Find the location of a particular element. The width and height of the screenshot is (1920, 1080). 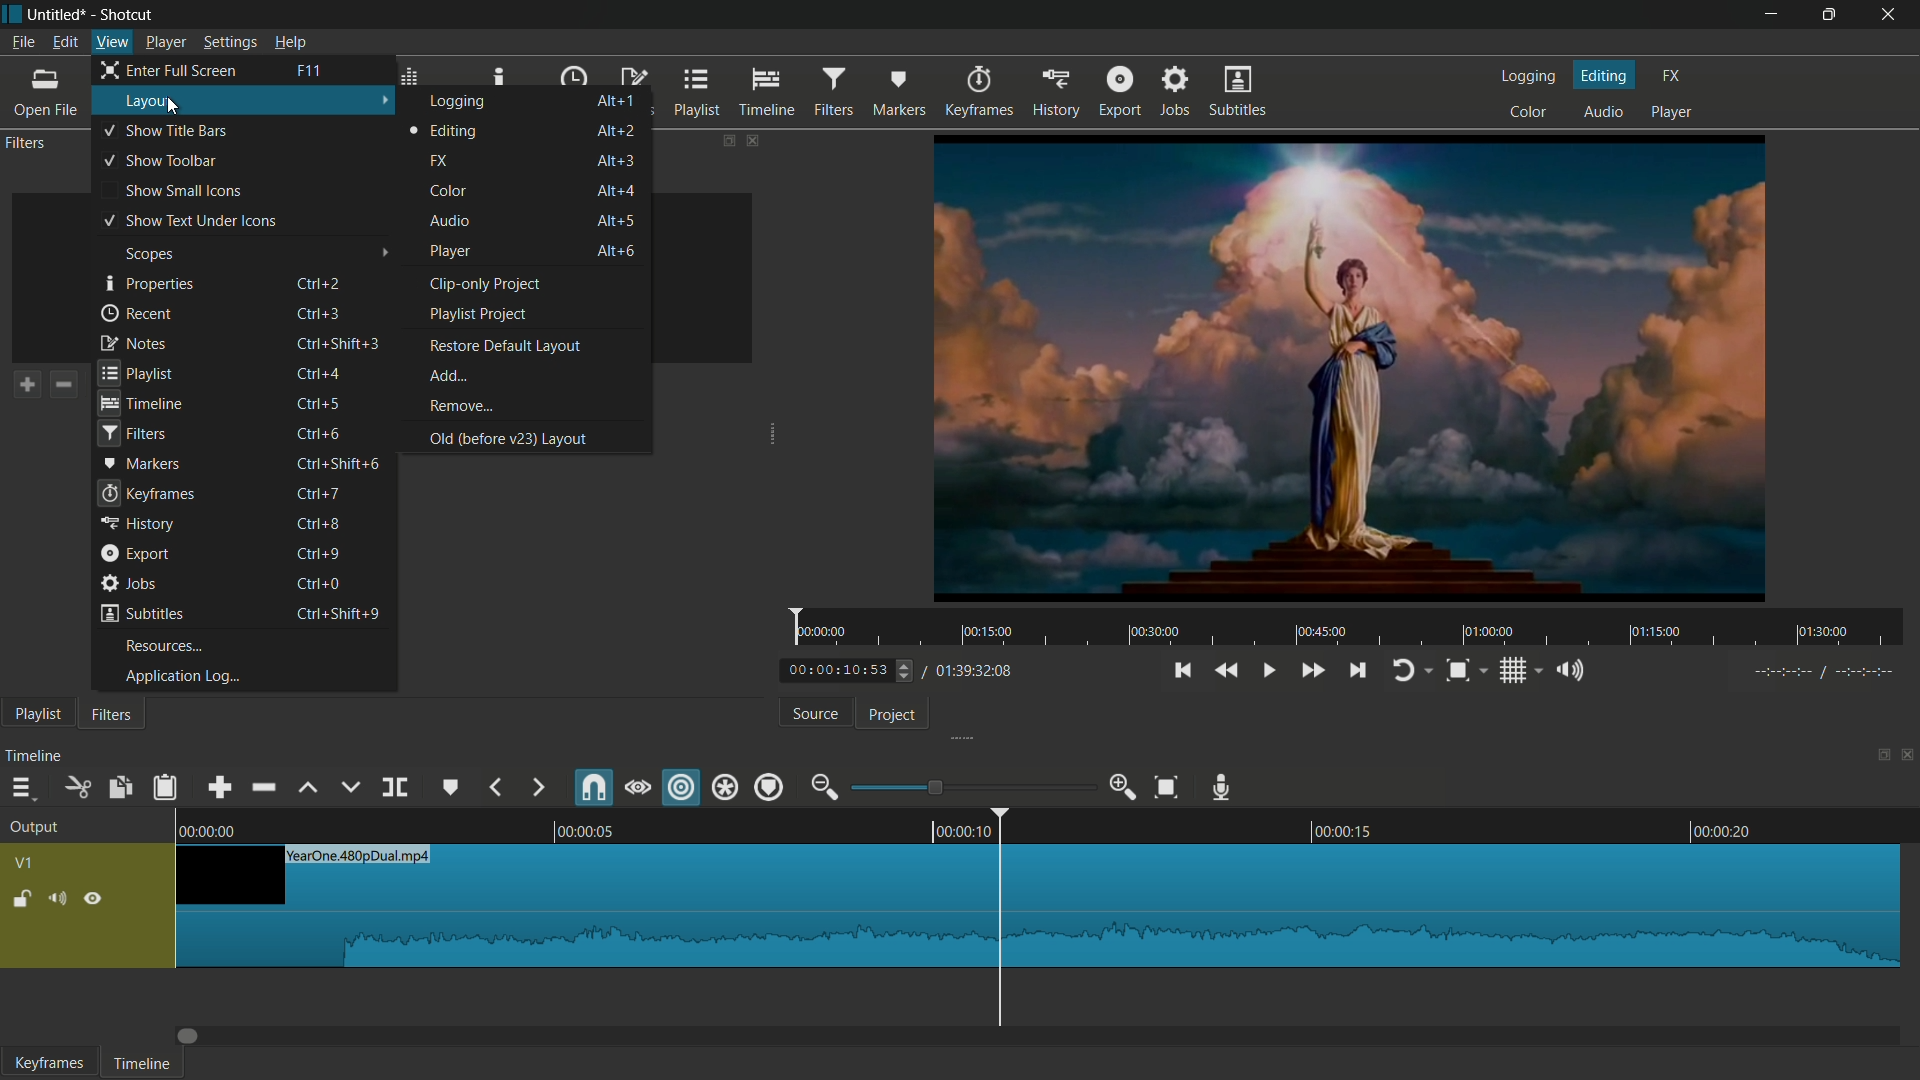

notes is located at coordinates (133, 342).